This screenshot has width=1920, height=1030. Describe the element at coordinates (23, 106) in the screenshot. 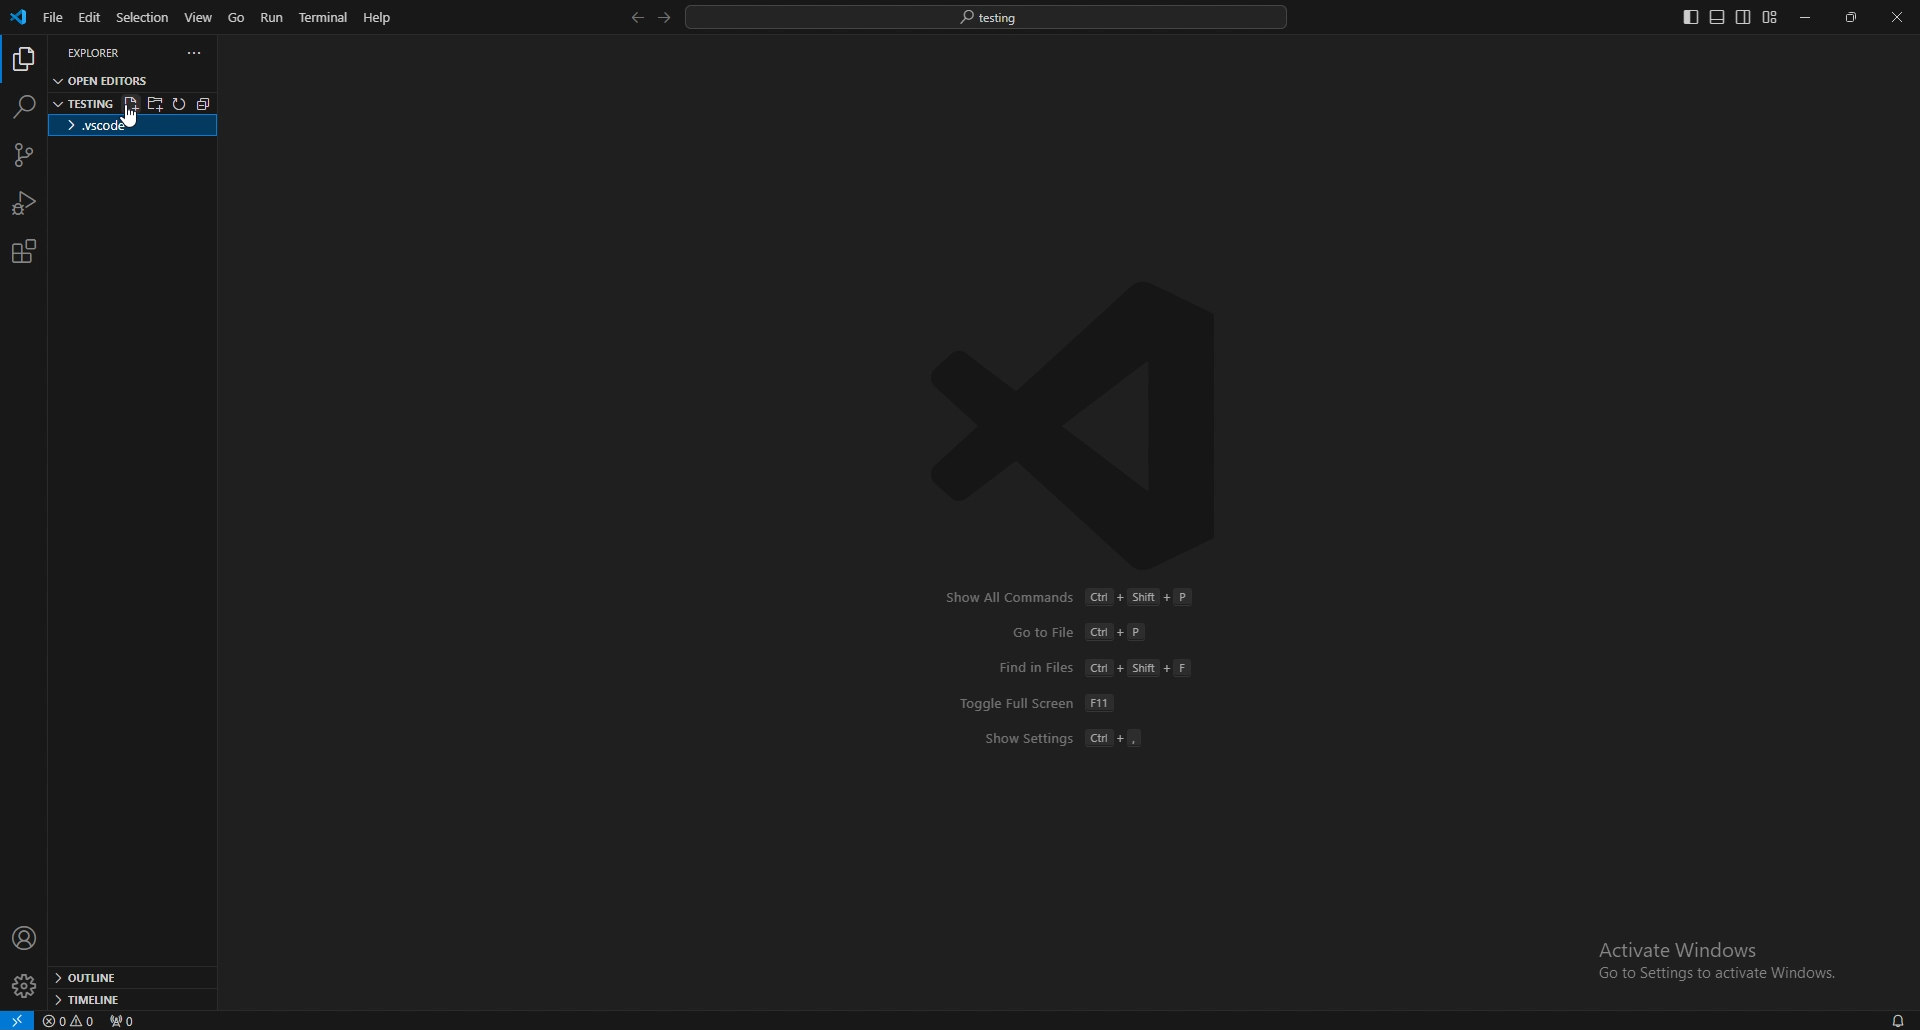

I see `search` at that location.